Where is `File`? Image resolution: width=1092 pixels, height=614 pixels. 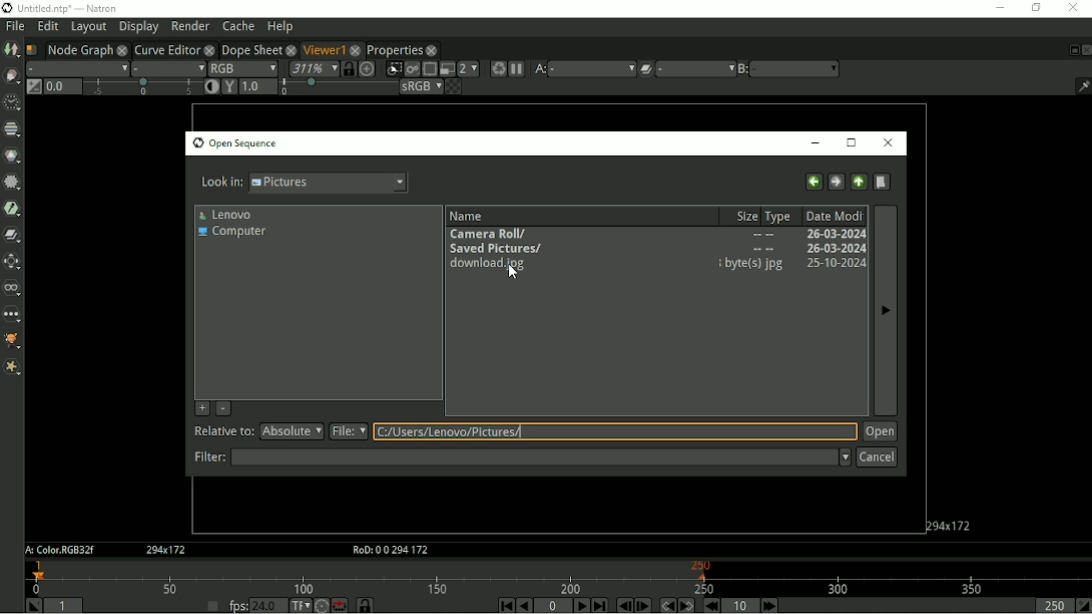 File is located at coordinates (15, 25).